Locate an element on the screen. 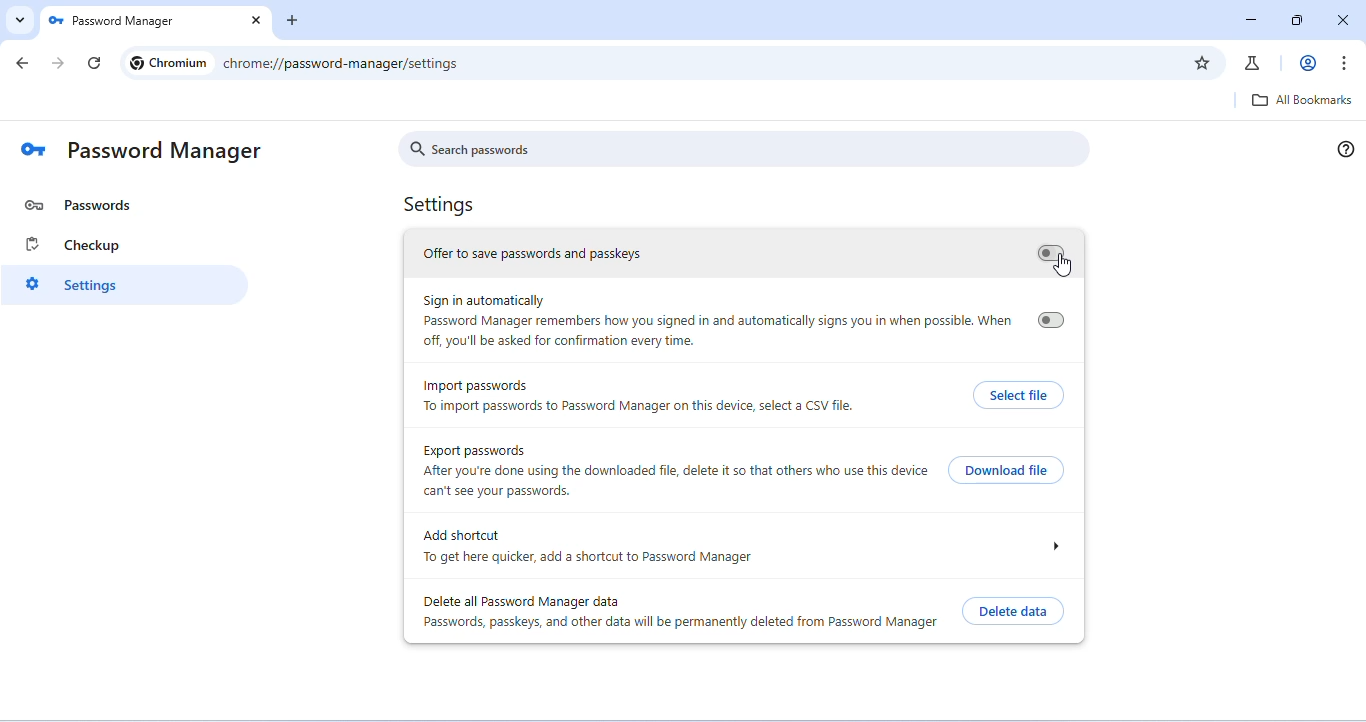  Password Manager is located at coordinates (152, 21).